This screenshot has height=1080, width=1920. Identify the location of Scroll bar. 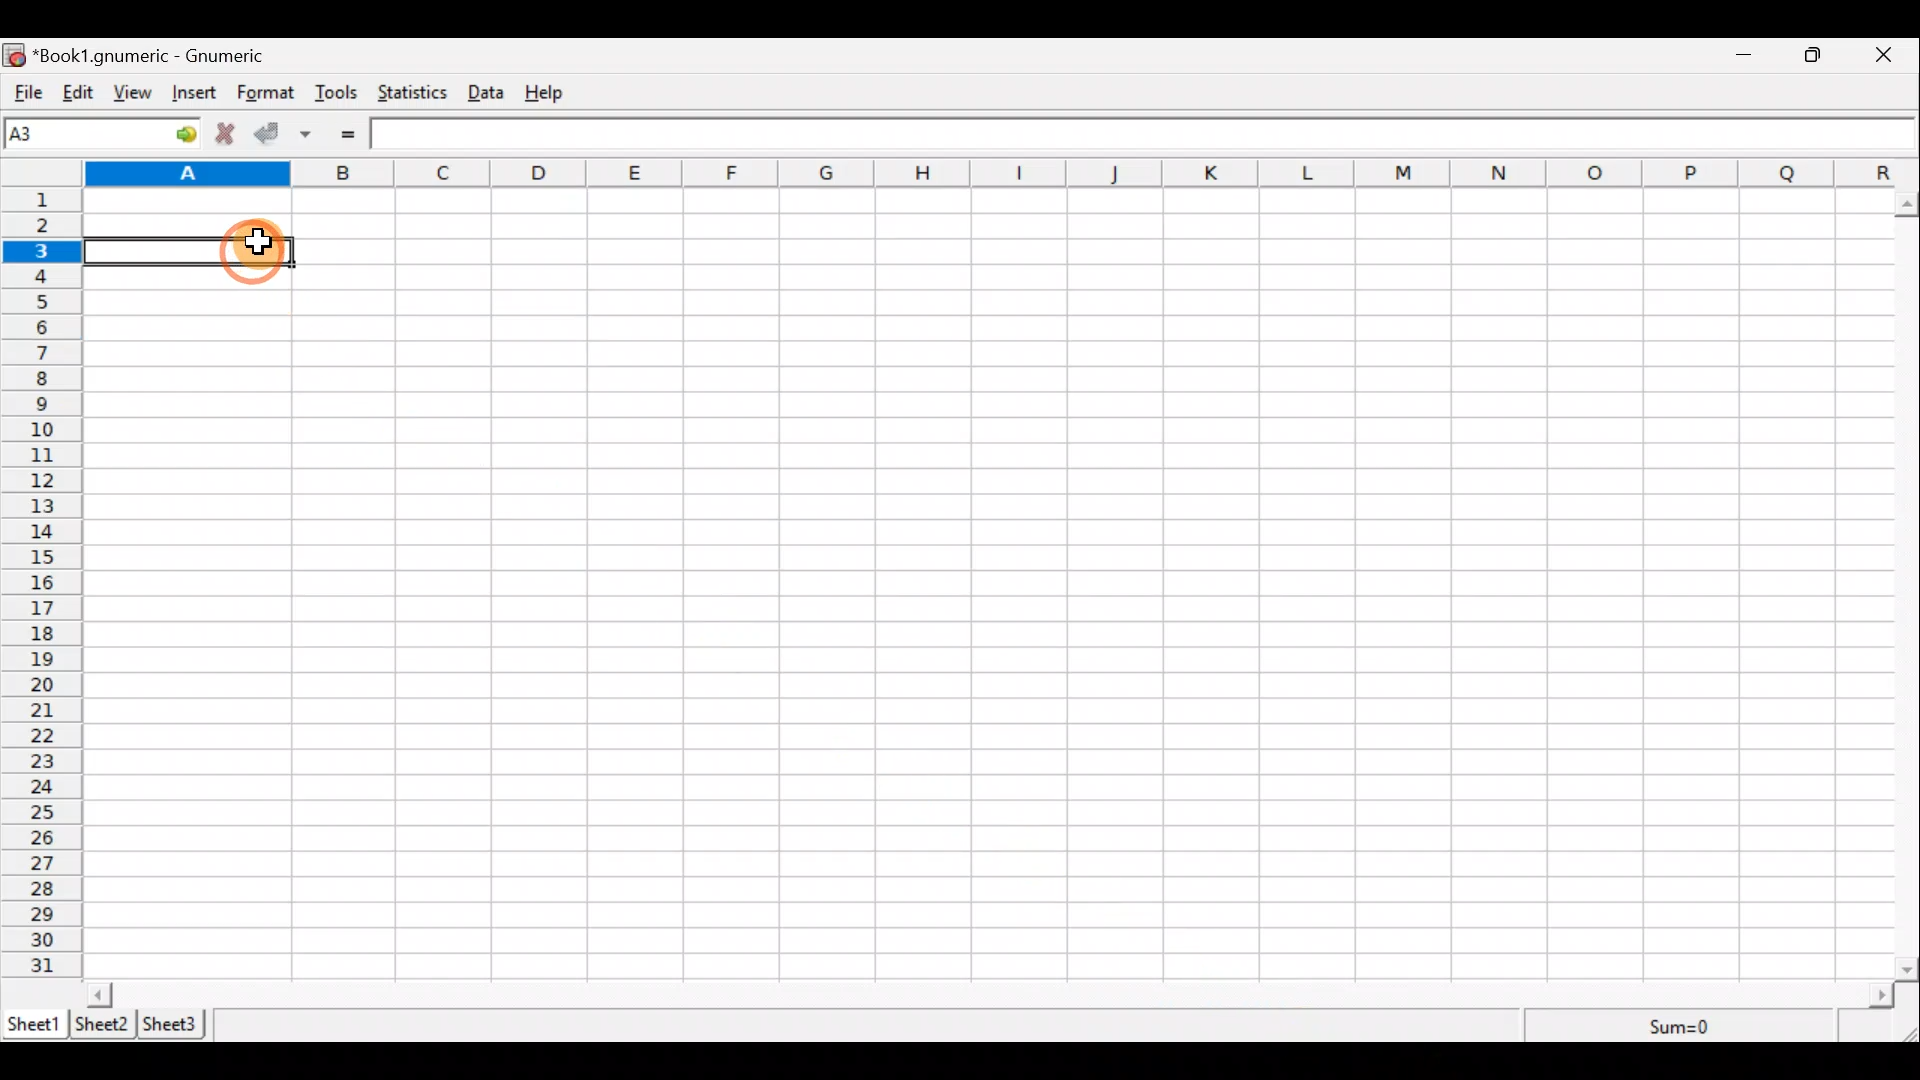
(1908, 582).